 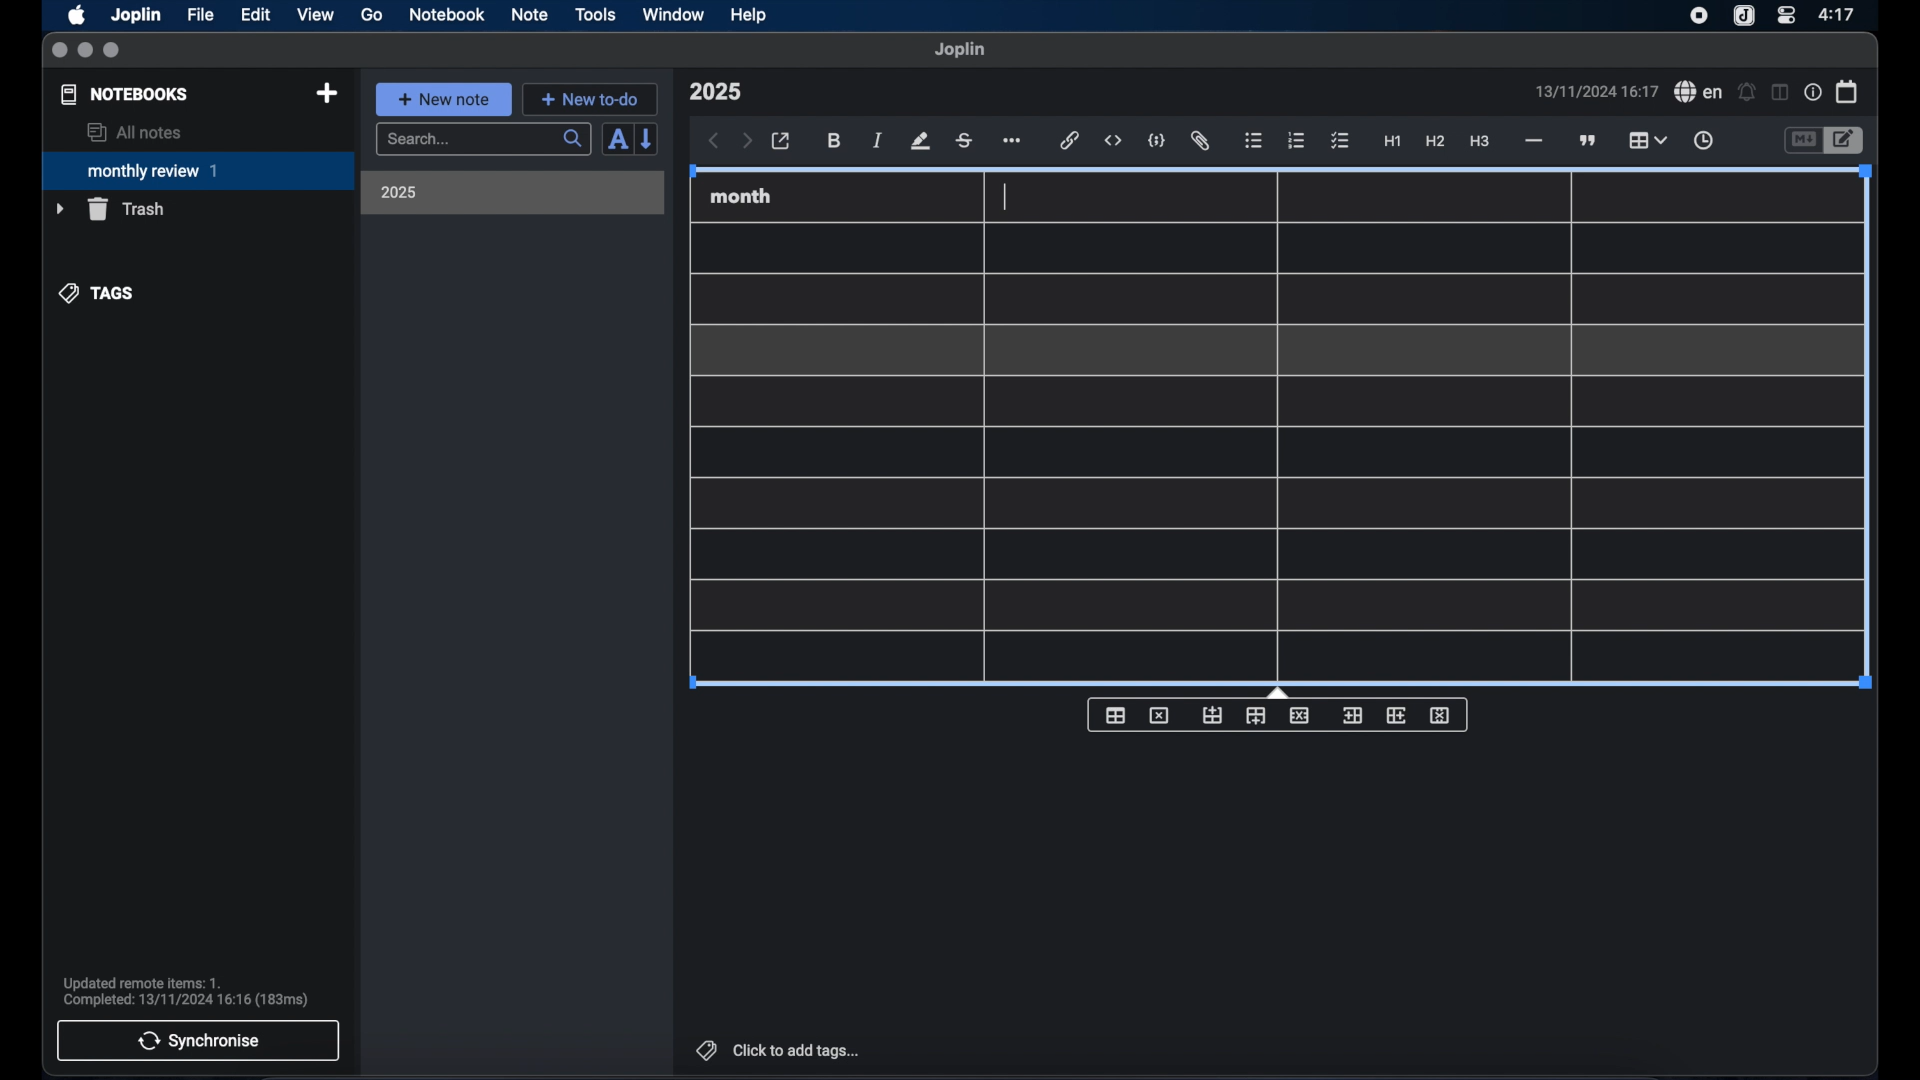 What do you see at coordinates (1159, 716) in the screenshot?
I see `delete table` at bounding box center [1159, 716].